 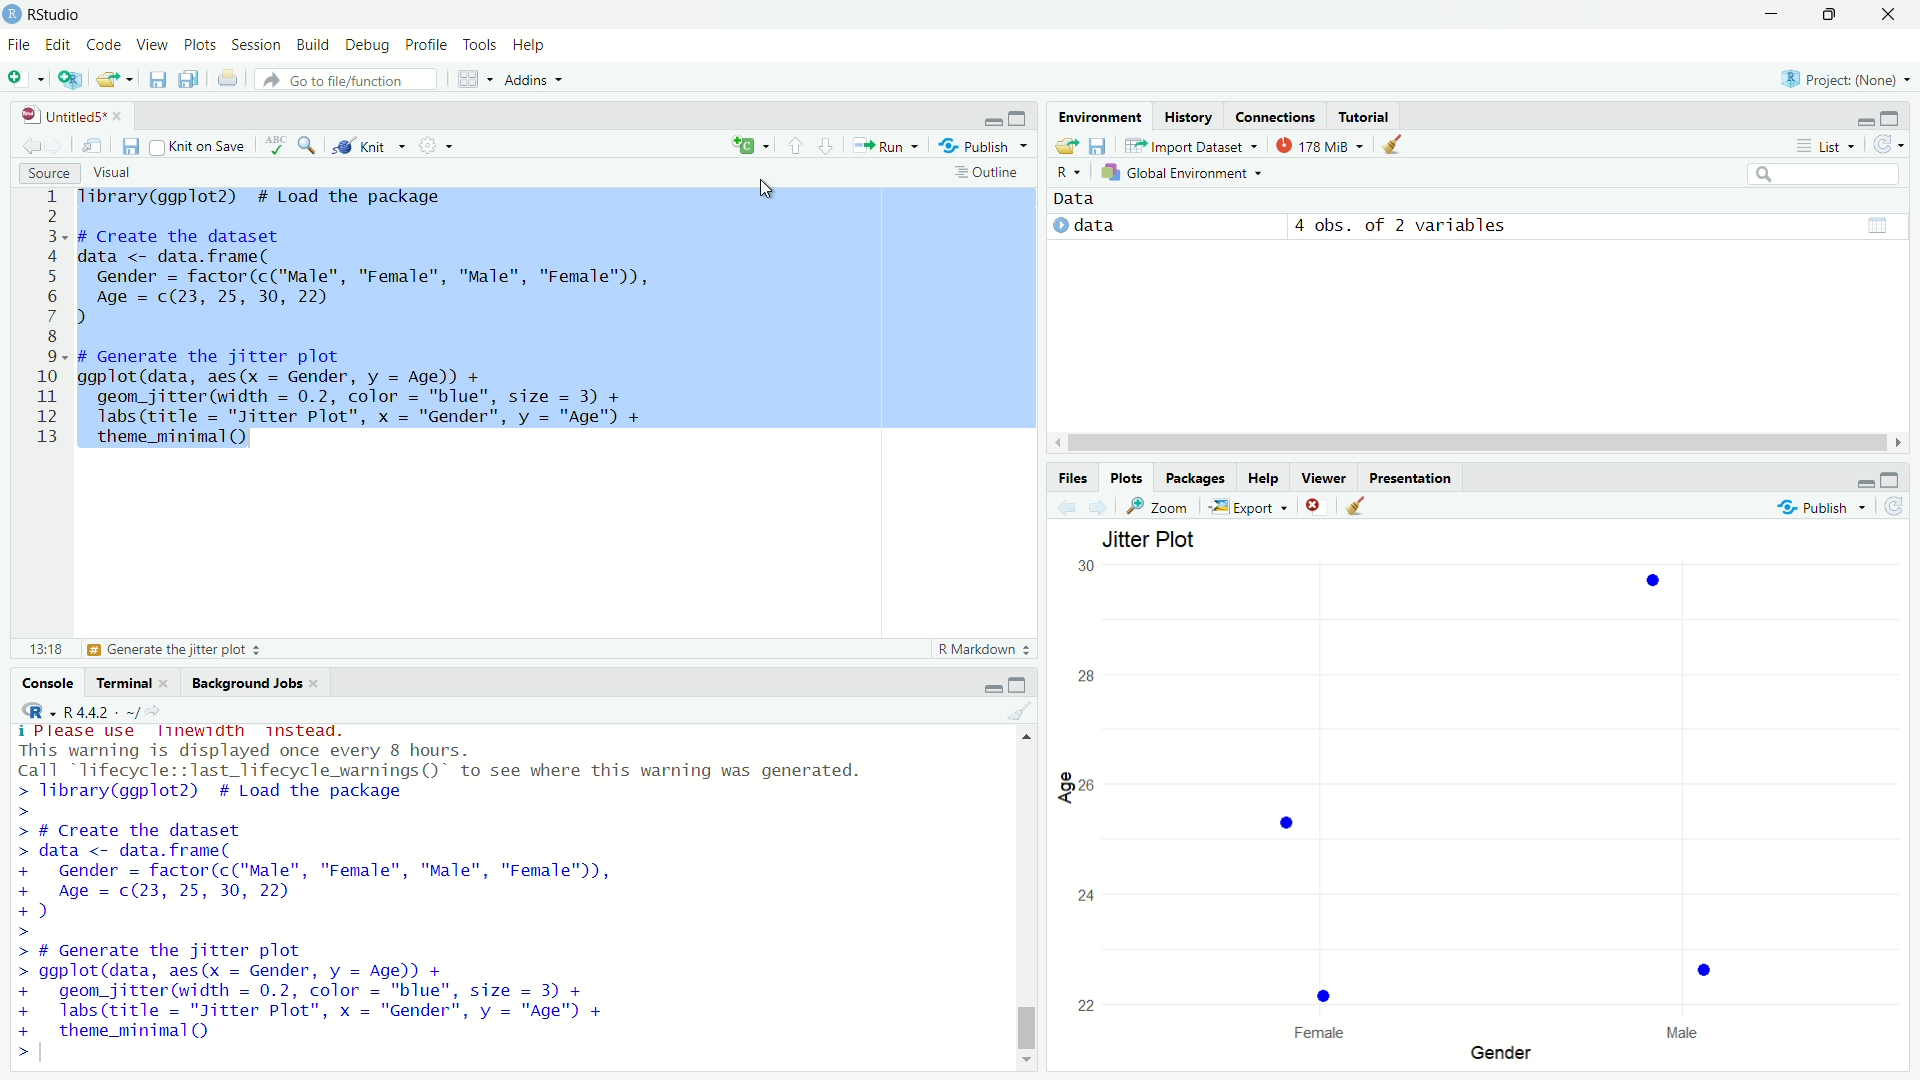 I want to click on empty plot area, so click(x=1479, y=801).